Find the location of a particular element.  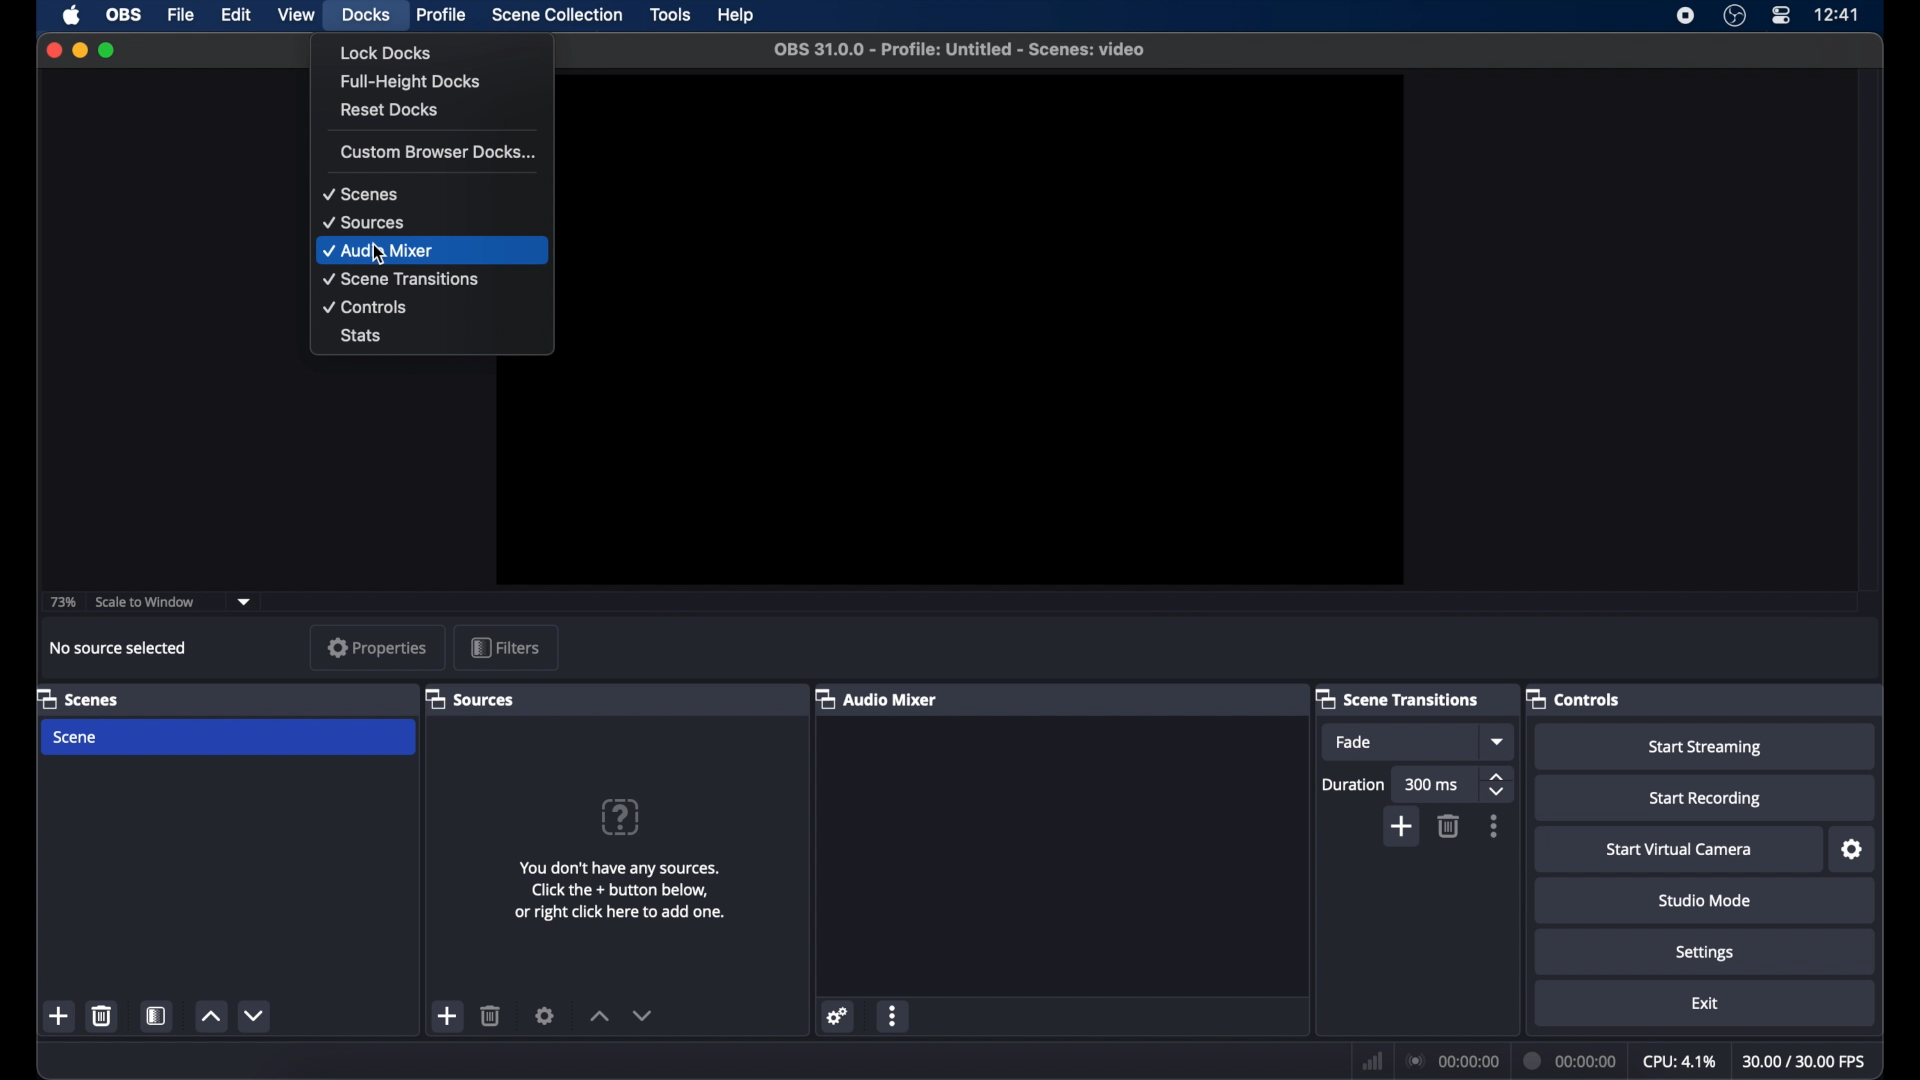

scene is located at coordinates (77, 737).